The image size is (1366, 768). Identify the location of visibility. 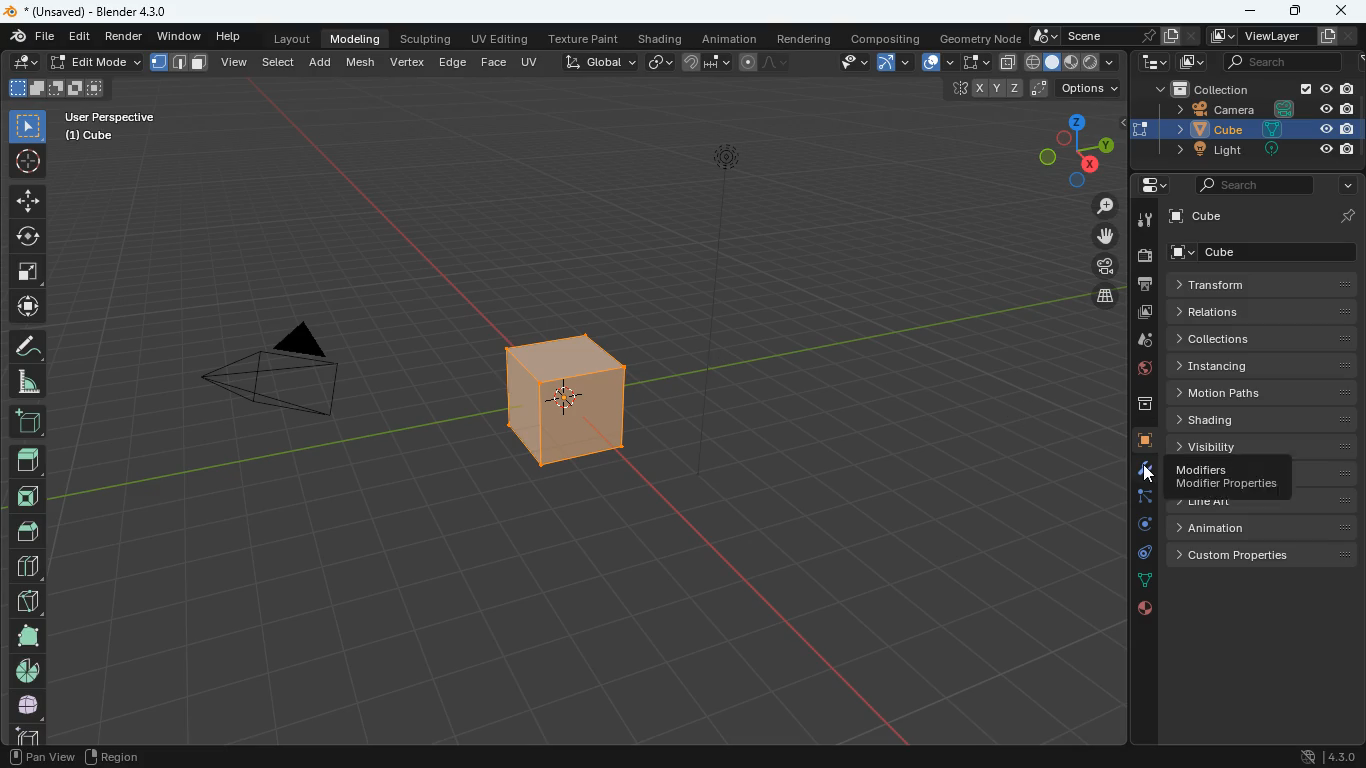
(1264, 443).